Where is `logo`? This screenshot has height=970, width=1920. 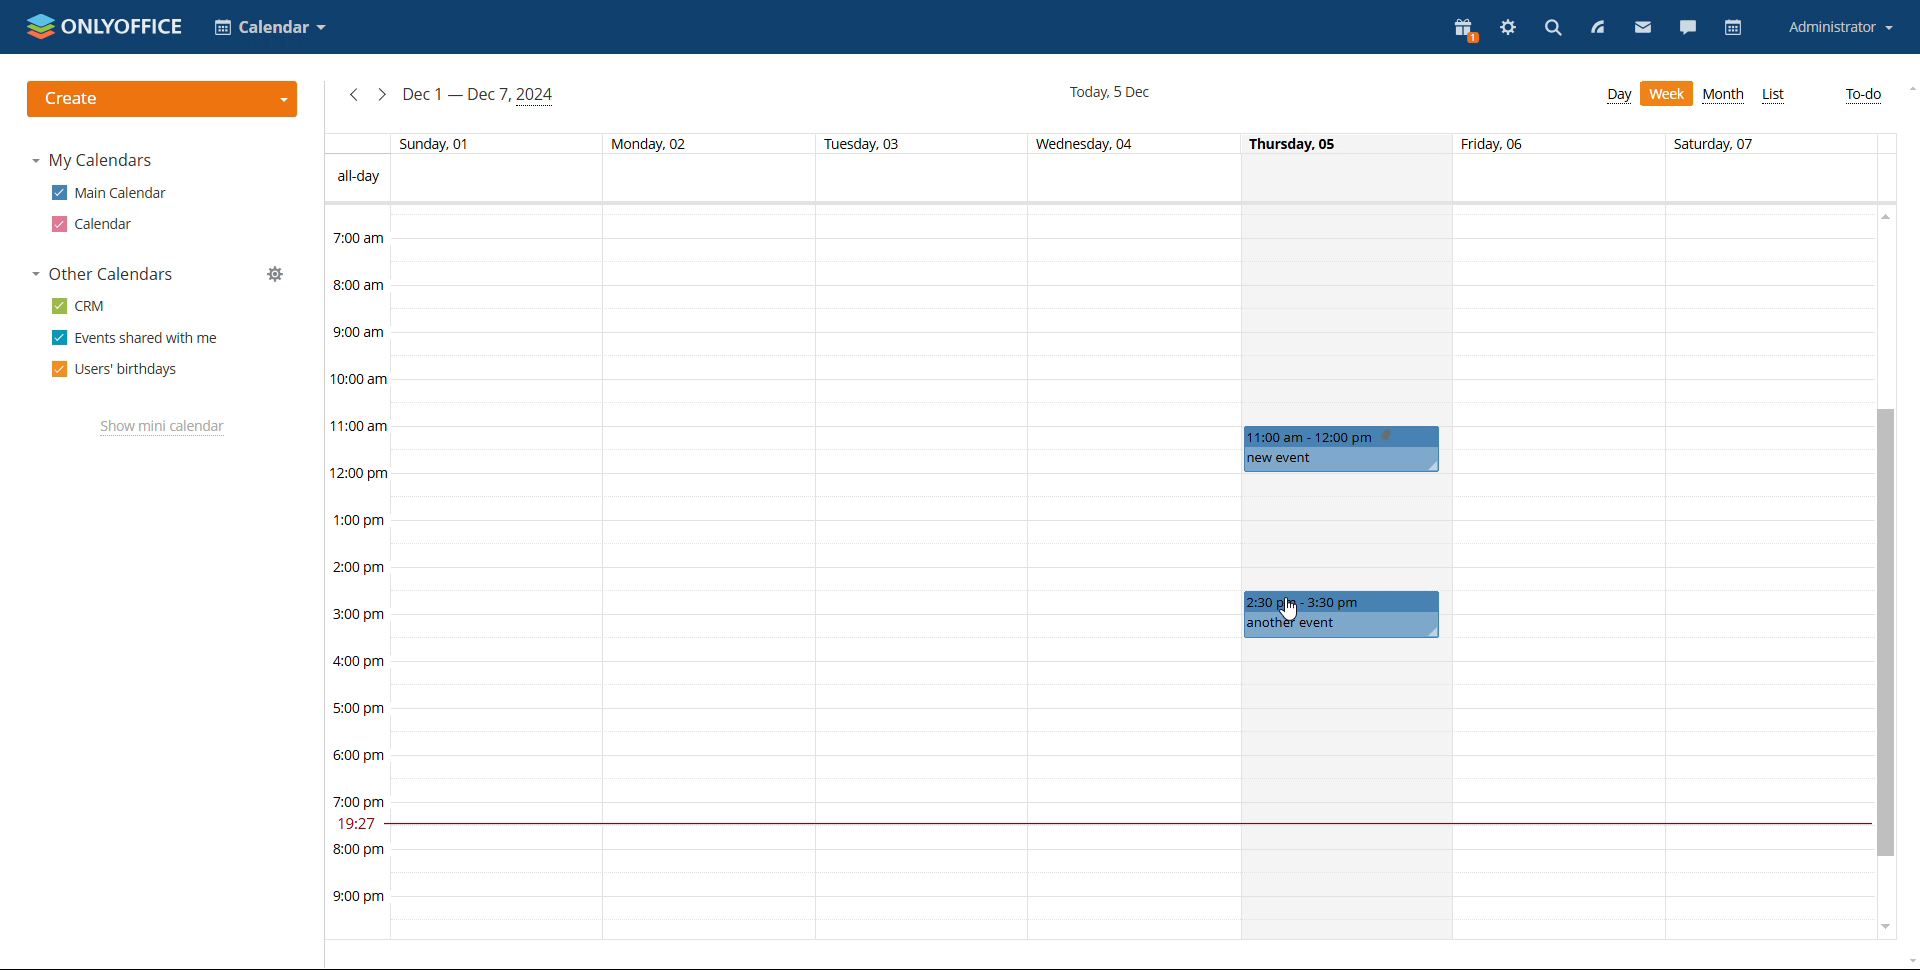 logo is located at coordinates (106, 26).